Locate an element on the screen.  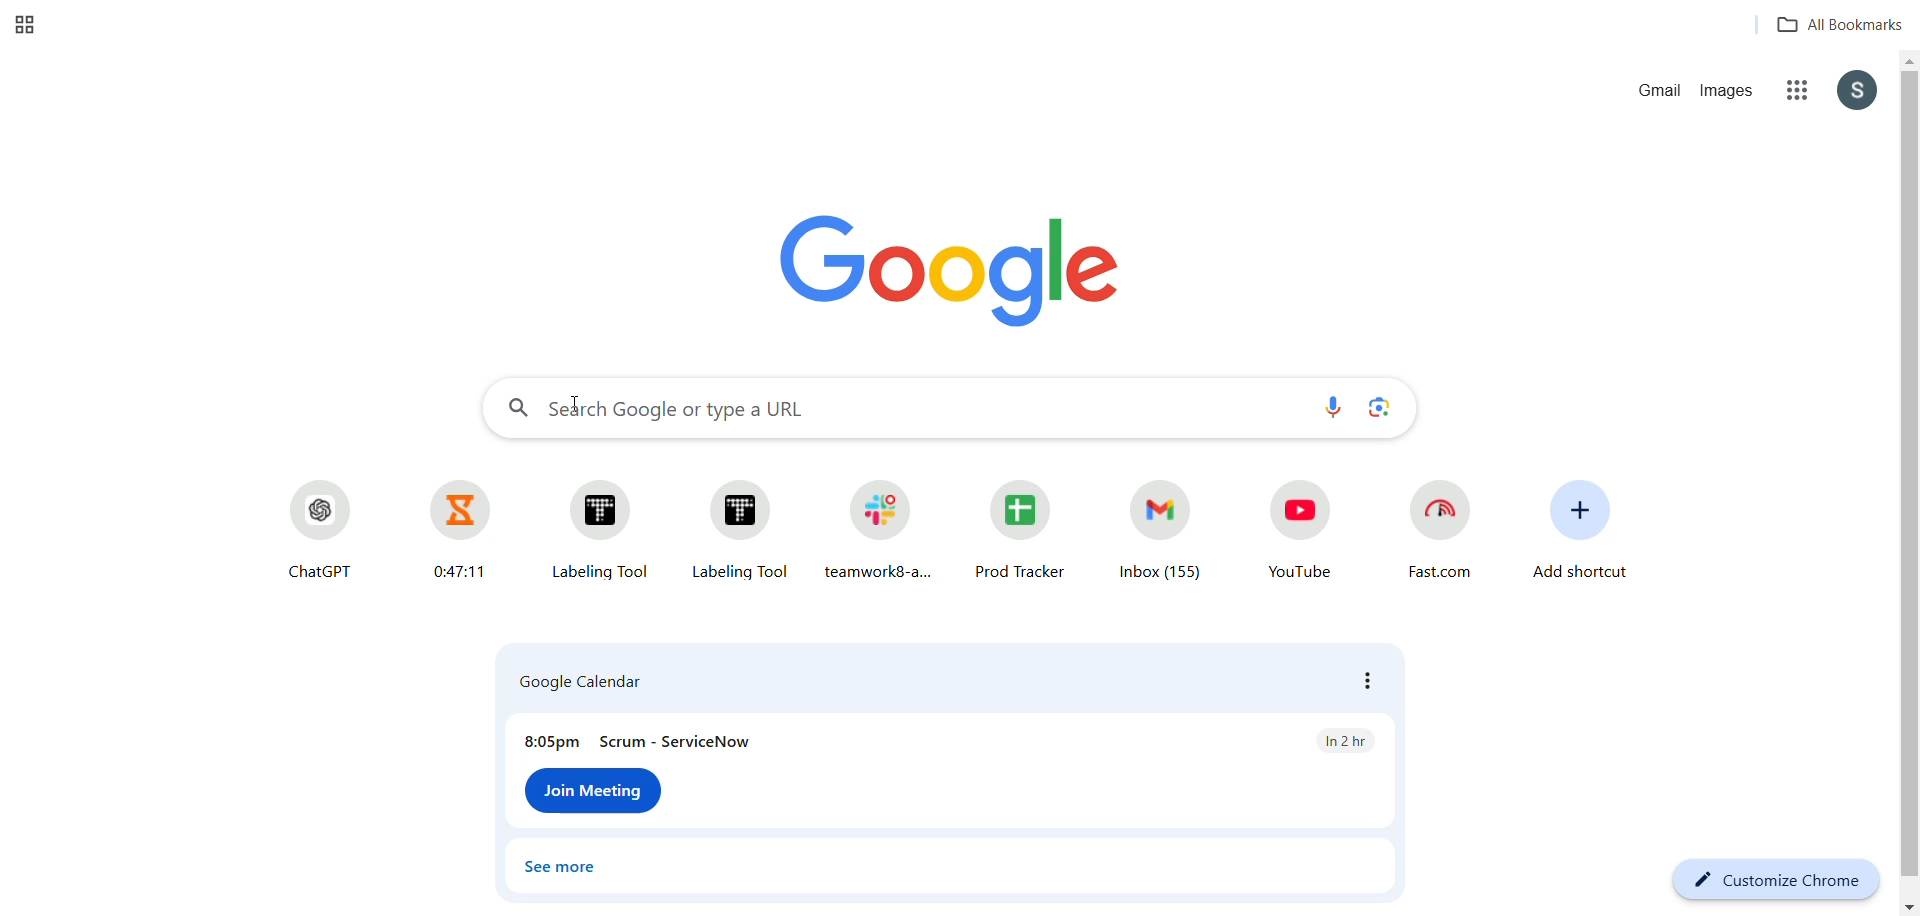
google logo is located at coordinates (951, 266).